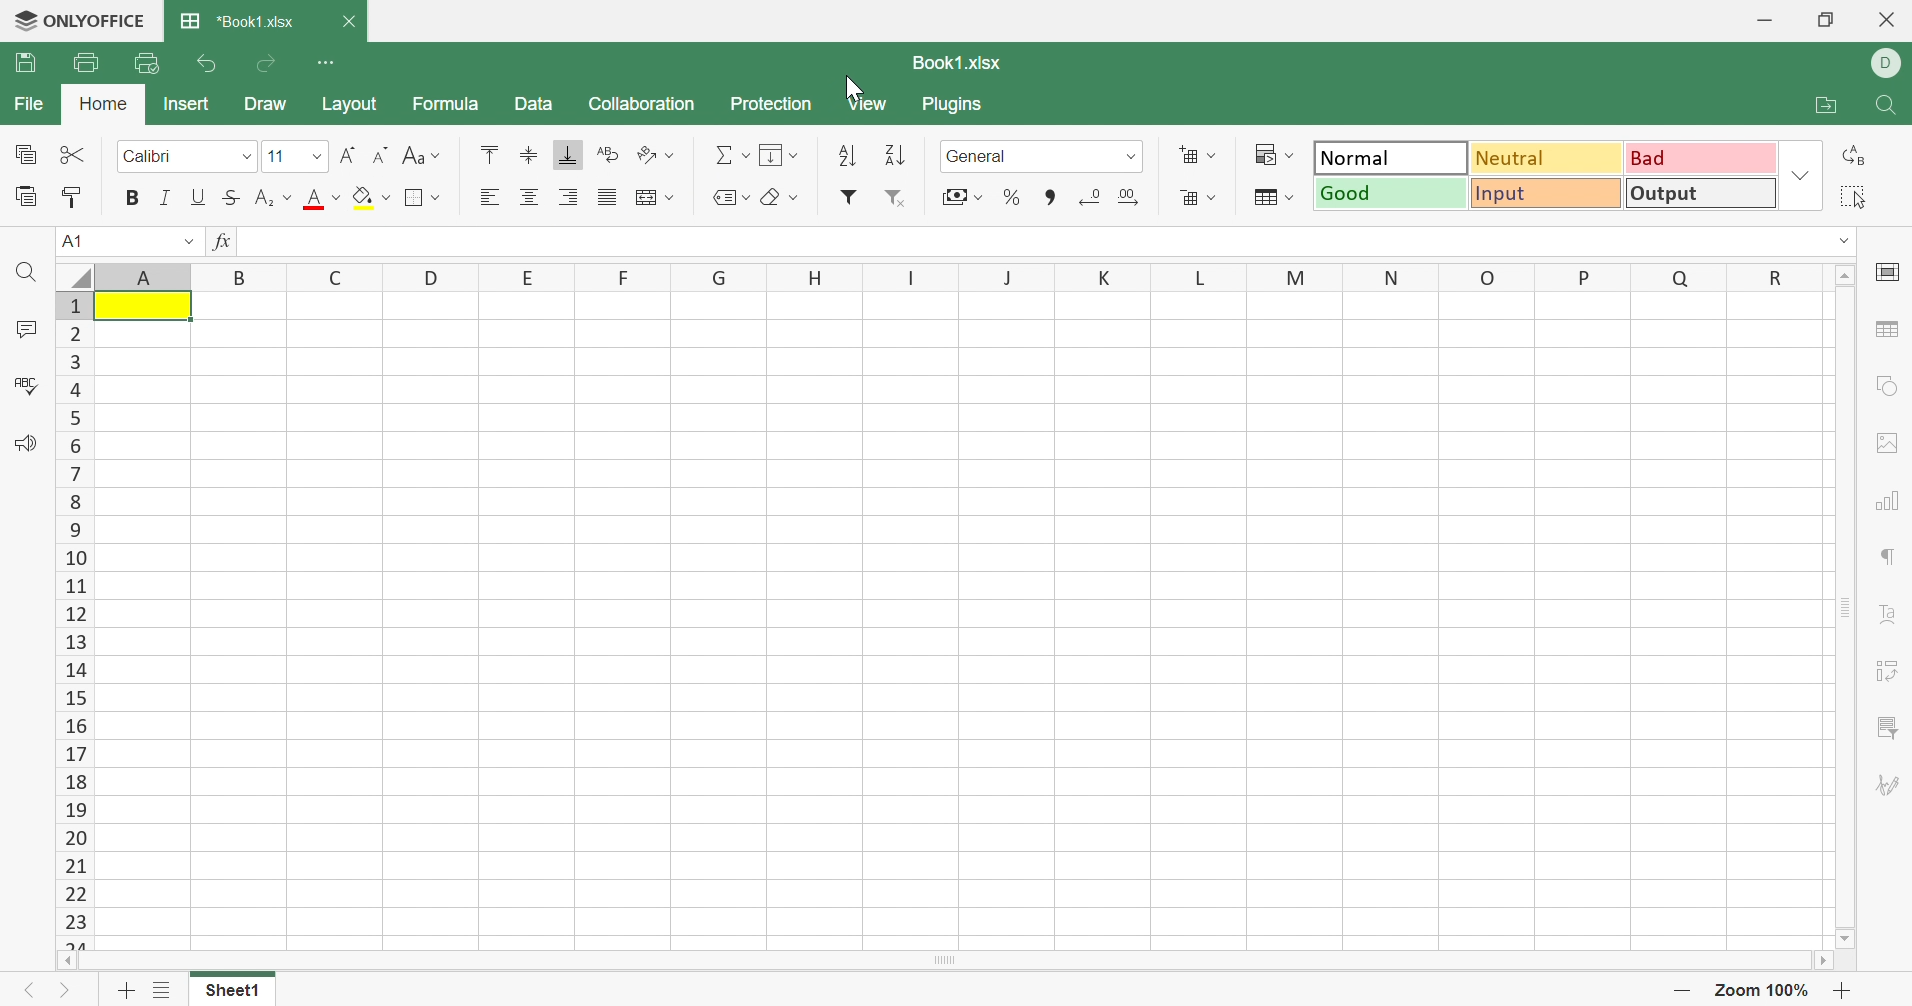 Image resolution: width=1912 pixels, height=1006 pixels. I want to click on Descending order, so click(894, 151).